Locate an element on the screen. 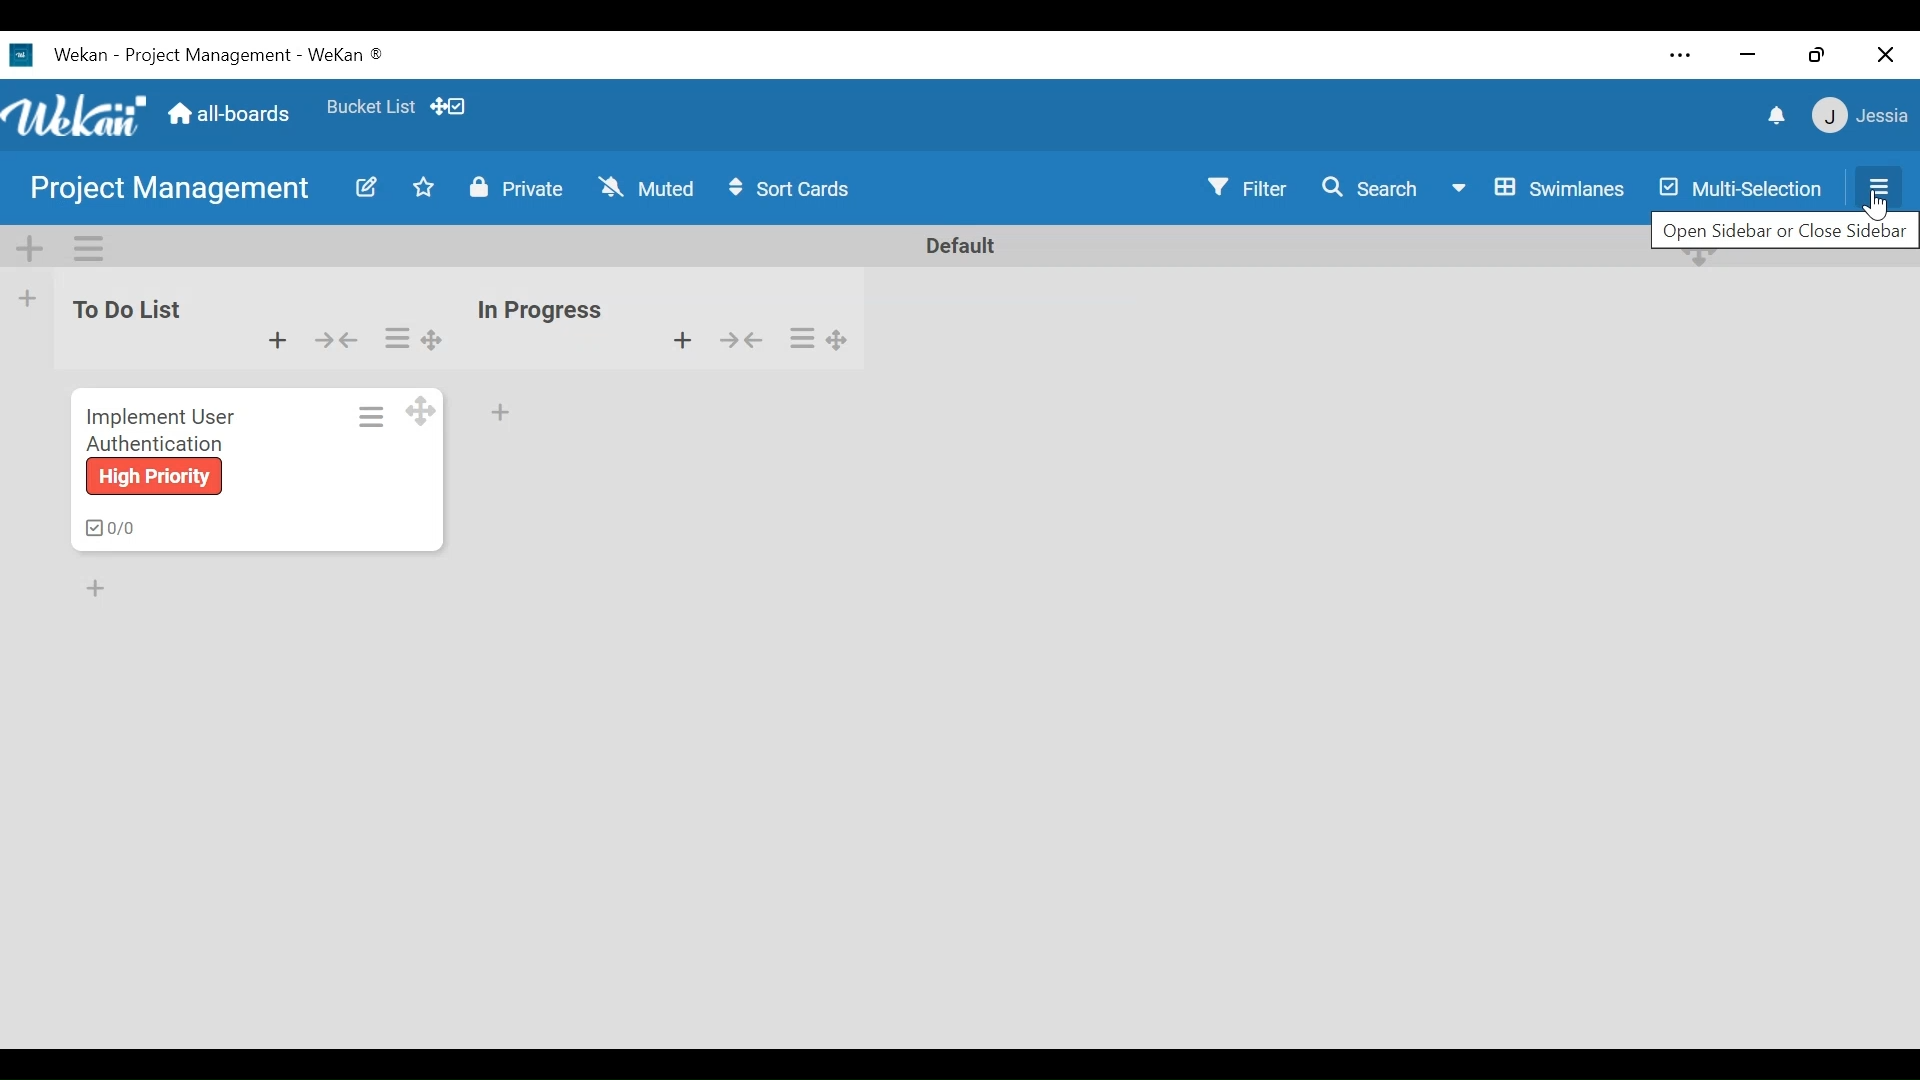 This screenshot has width=1920, height=1080. List Name is located at coordinates (123, 309).